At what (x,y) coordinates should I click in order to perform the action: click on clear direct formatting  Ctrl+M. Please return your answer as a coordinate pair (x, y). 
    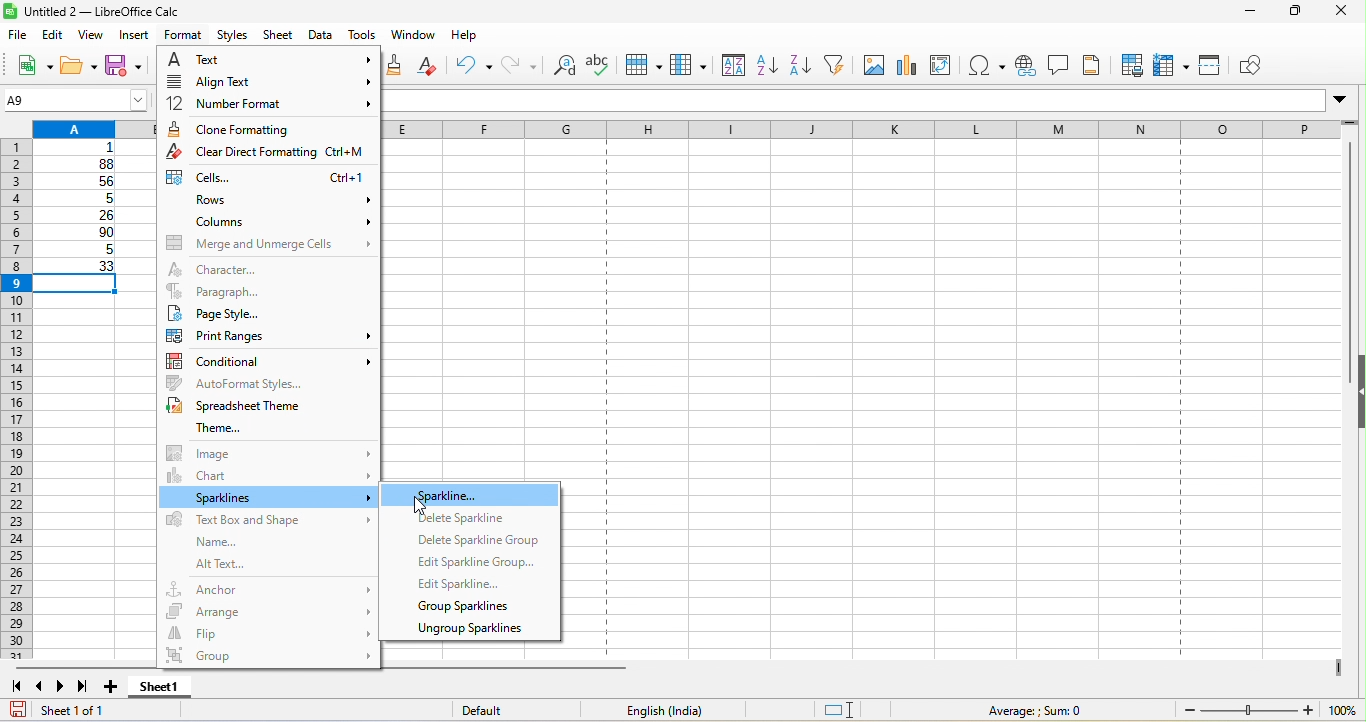
    Looking at the image, I should click on (269, 154).